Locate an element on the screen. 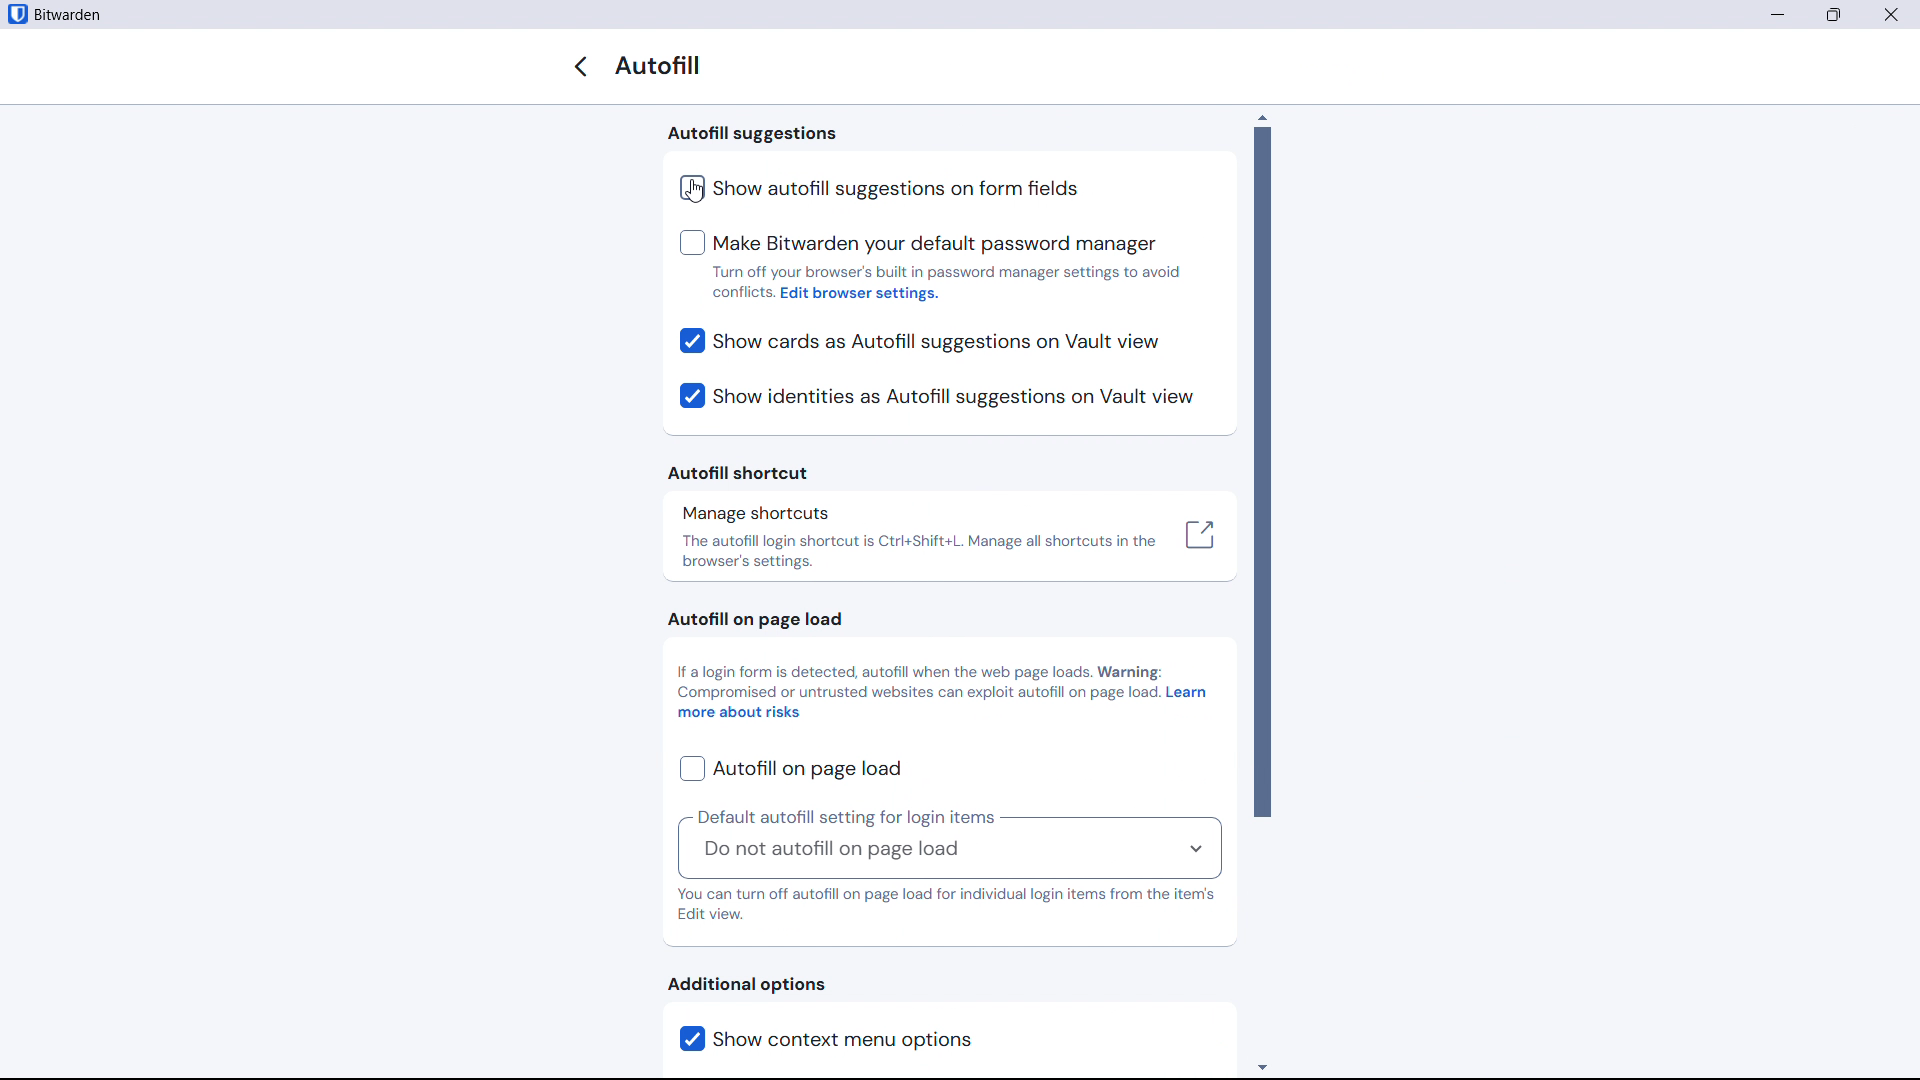 The width and height of the screenshot is (1920, 1080). Make bit warden your default password manager is located at coordinates (918, 244).